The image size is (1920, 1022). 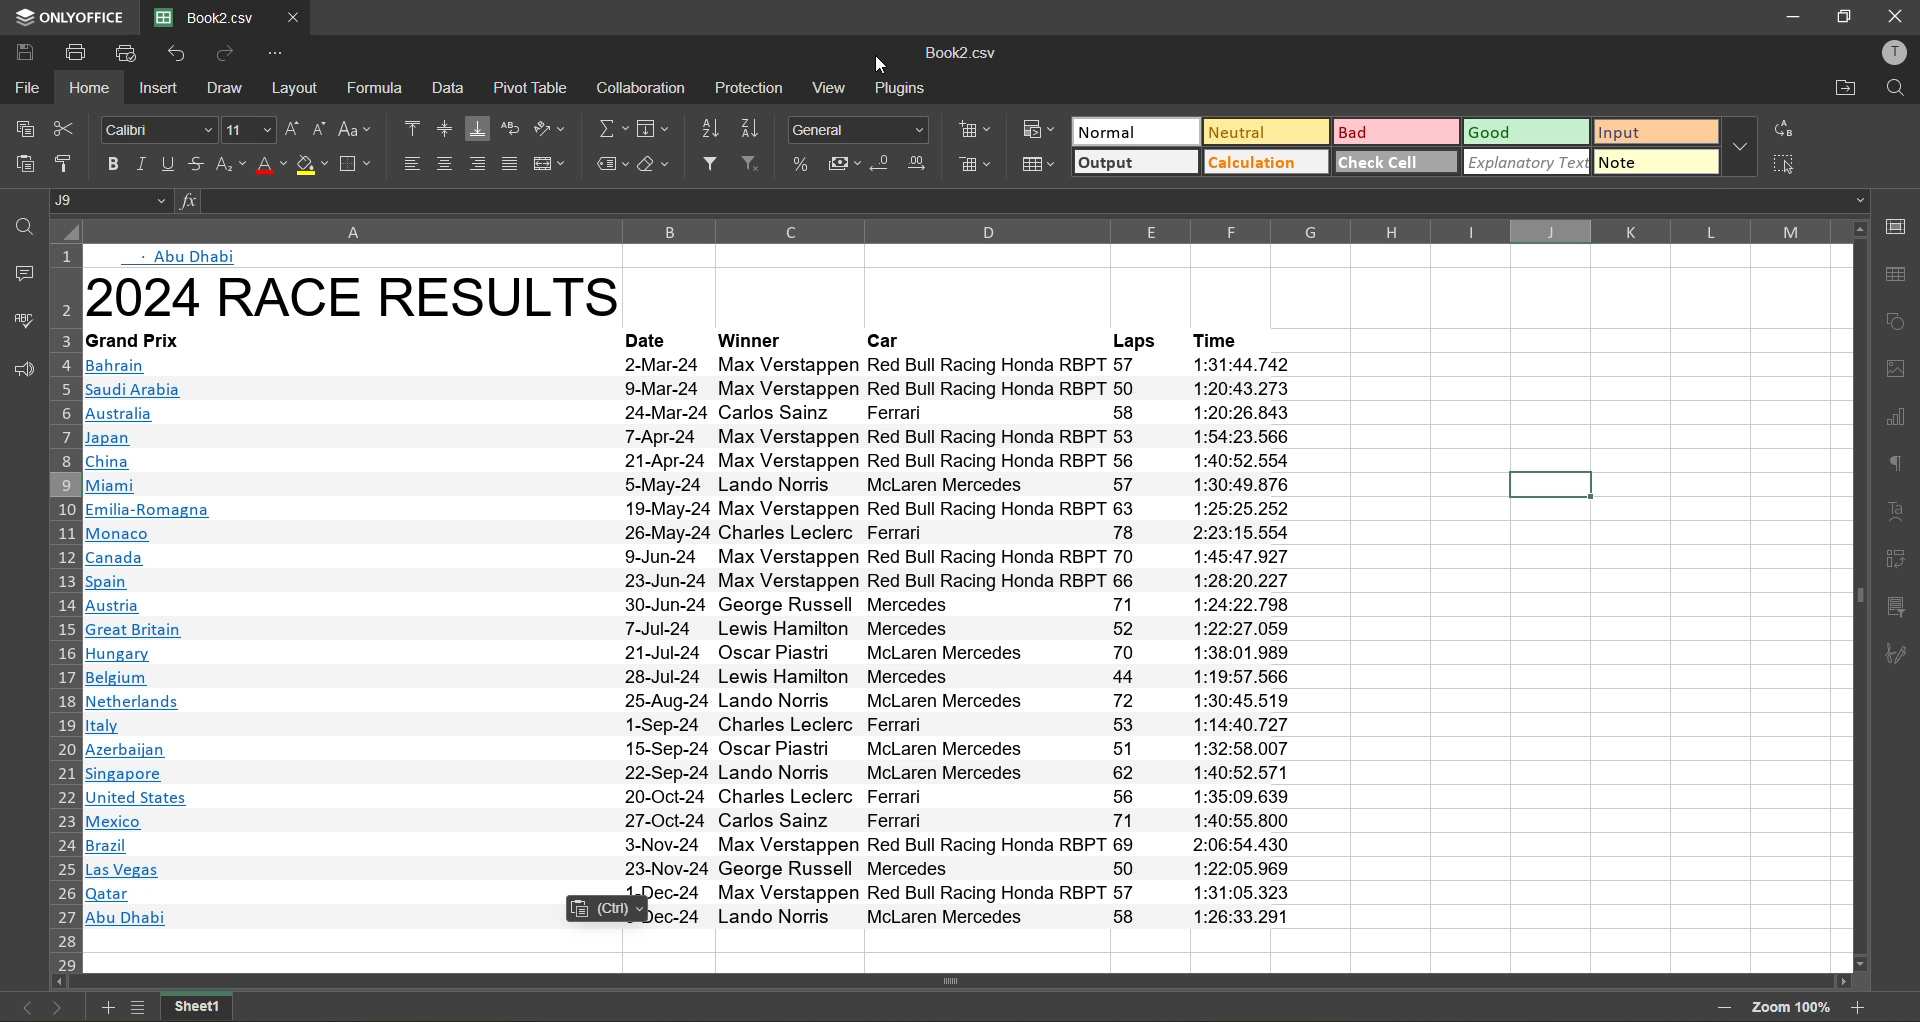 What do you see at coordinates (1656, 131) in the screenshot?
I see `input` at bounding box center [1656, 131].